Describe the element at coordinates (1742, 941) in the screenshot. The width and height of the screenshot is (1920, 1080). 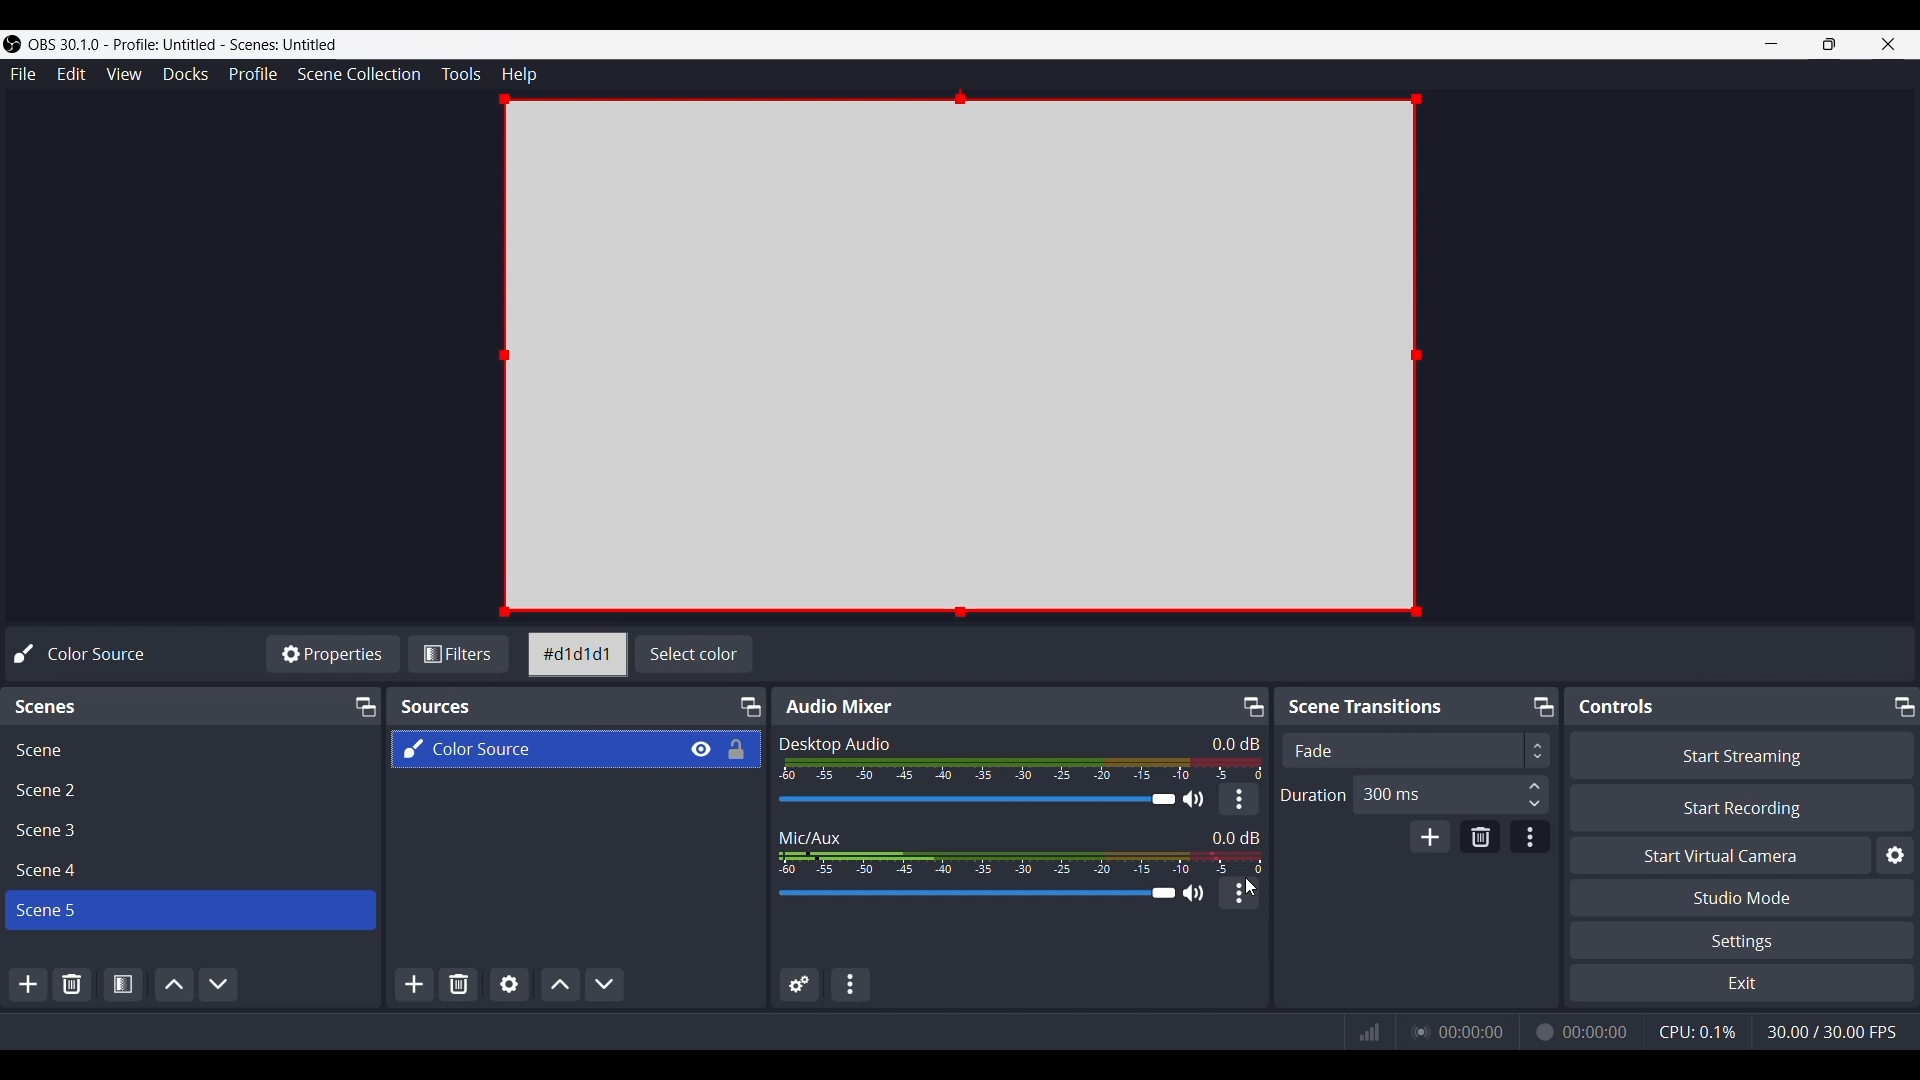
I see `Settings` at that location.